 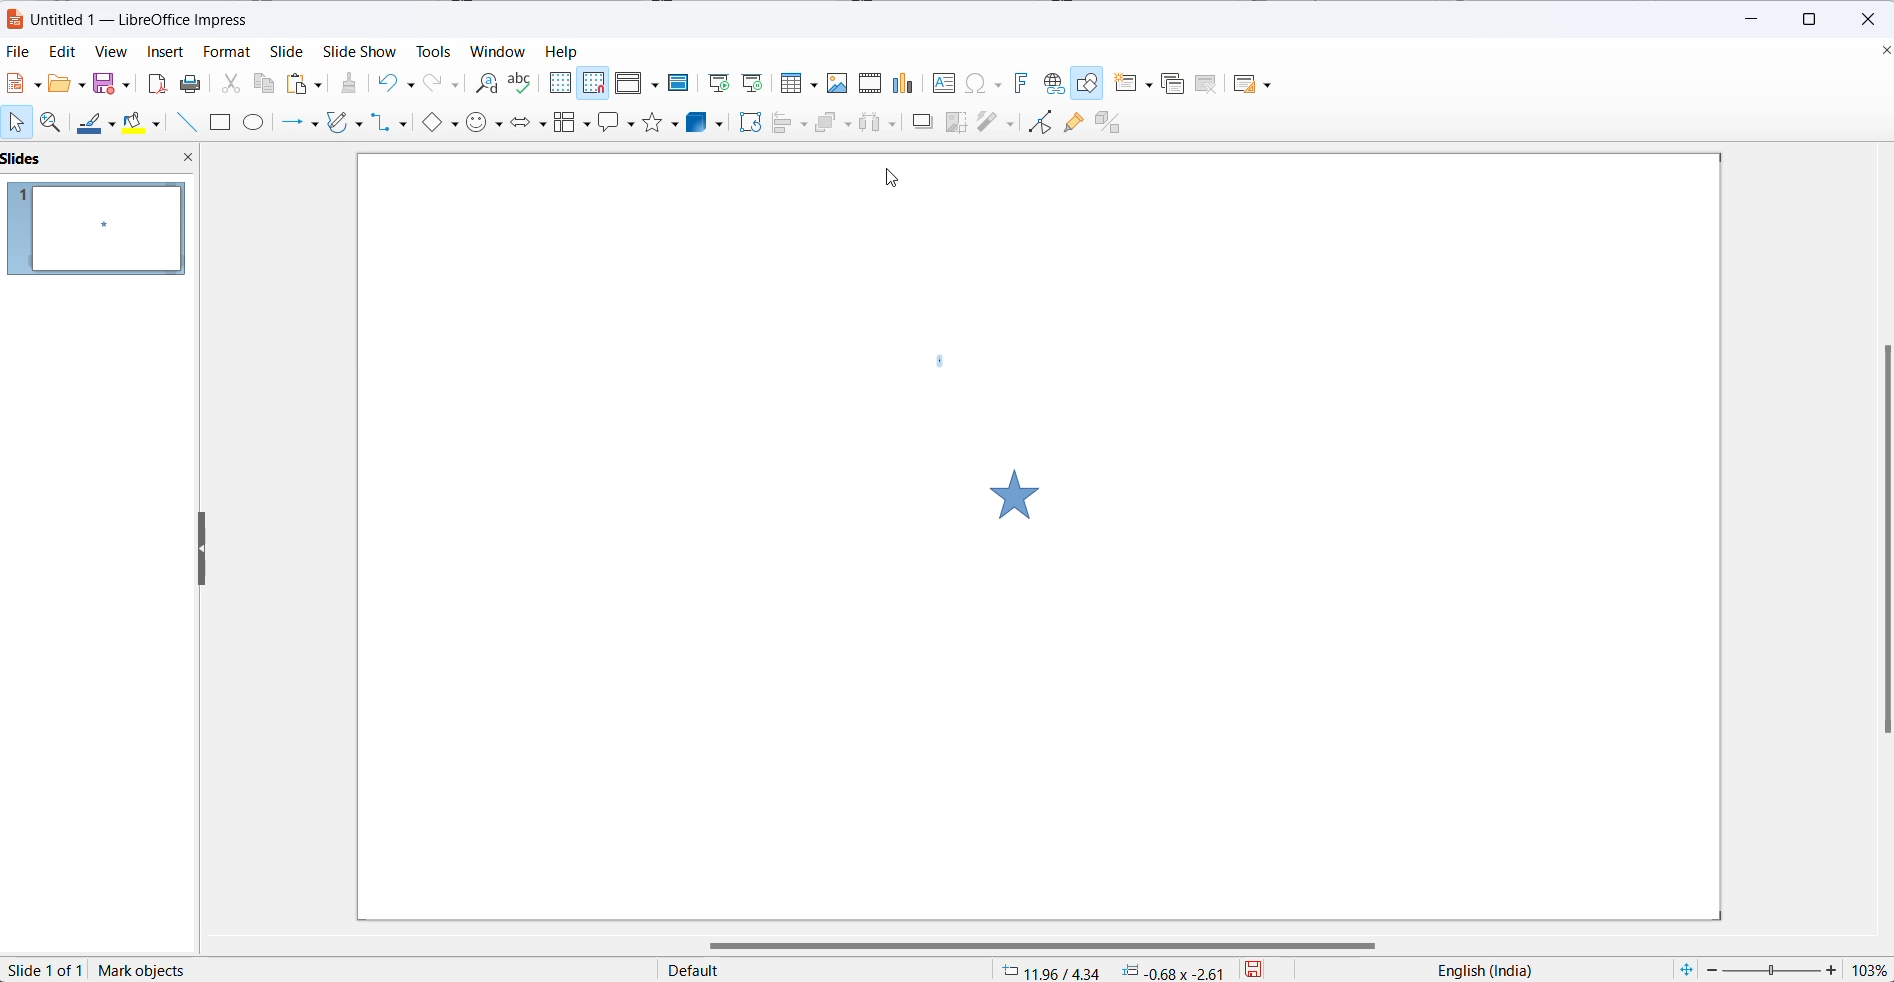 I want to click on NEW SLIDE, so click(x=1135, y=83).